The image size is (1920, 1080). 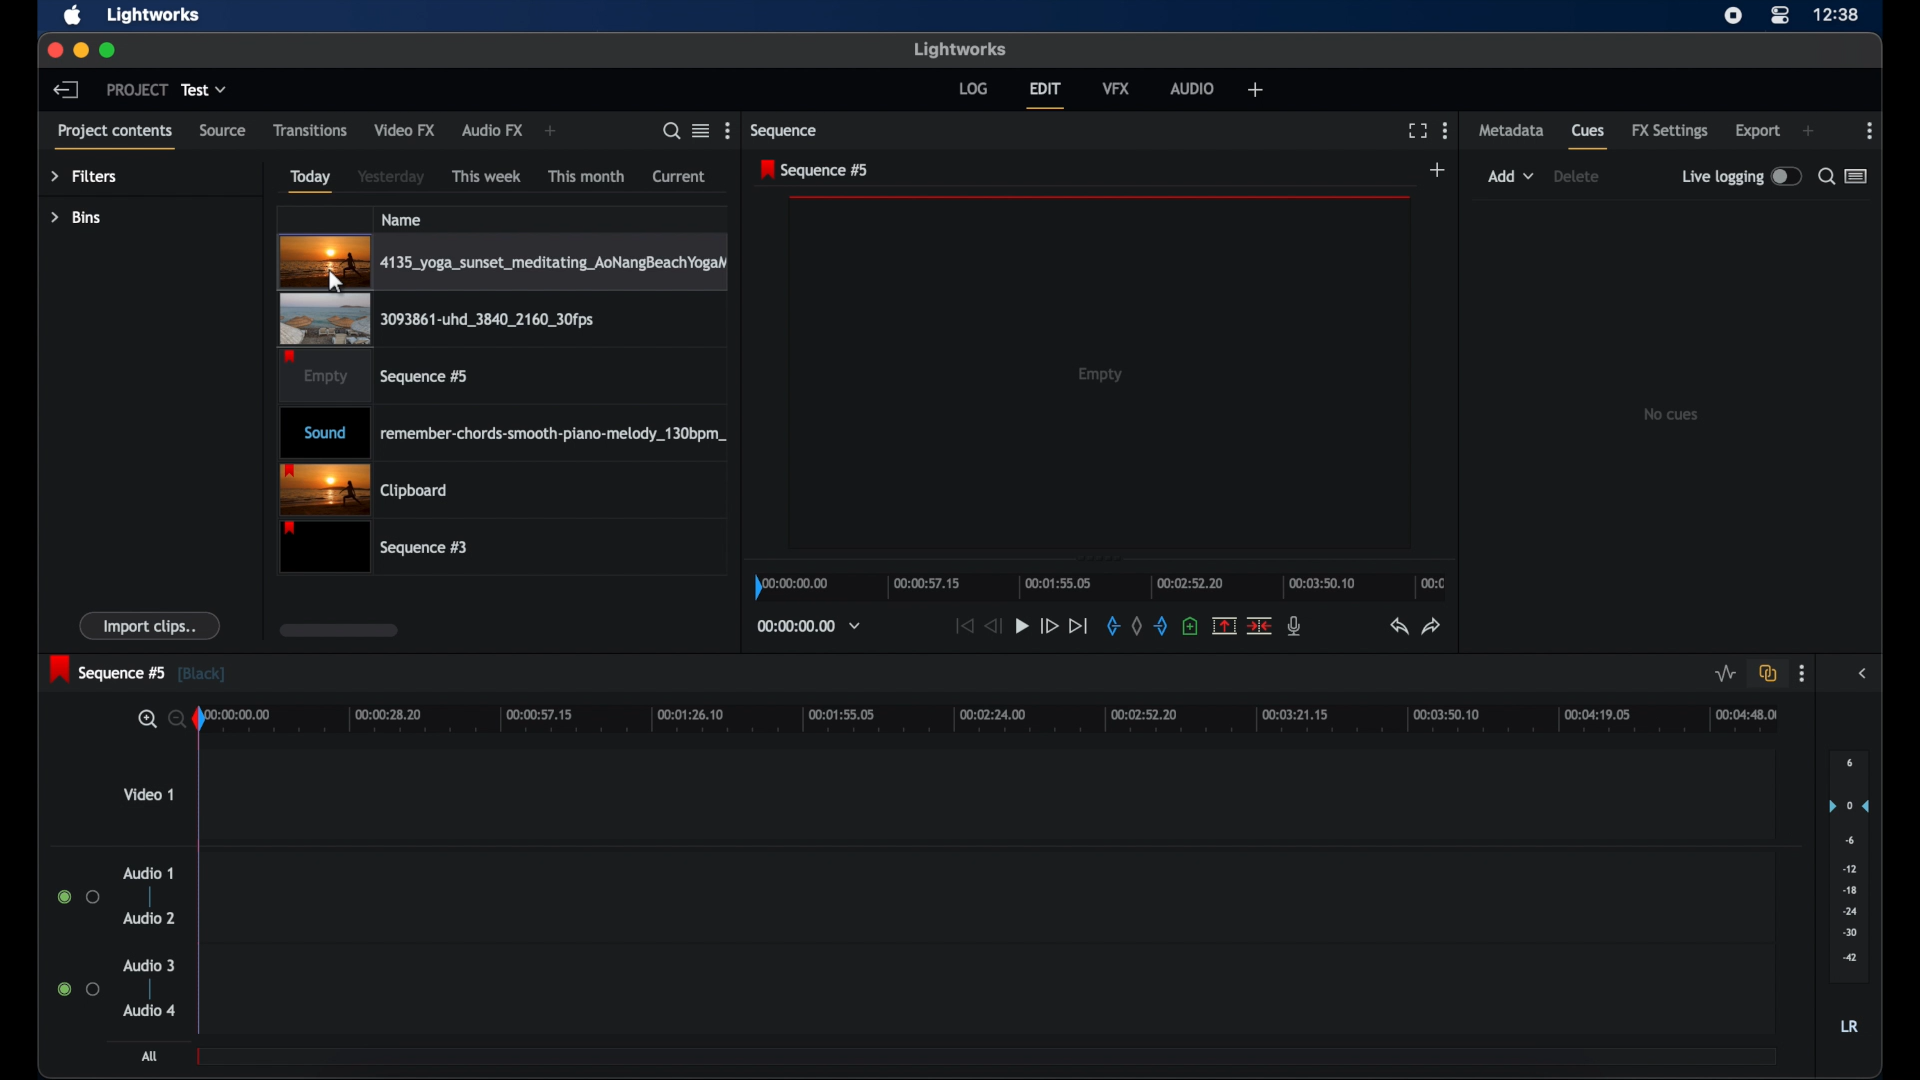 I want to click on sequence, so click(x=814, y=169).